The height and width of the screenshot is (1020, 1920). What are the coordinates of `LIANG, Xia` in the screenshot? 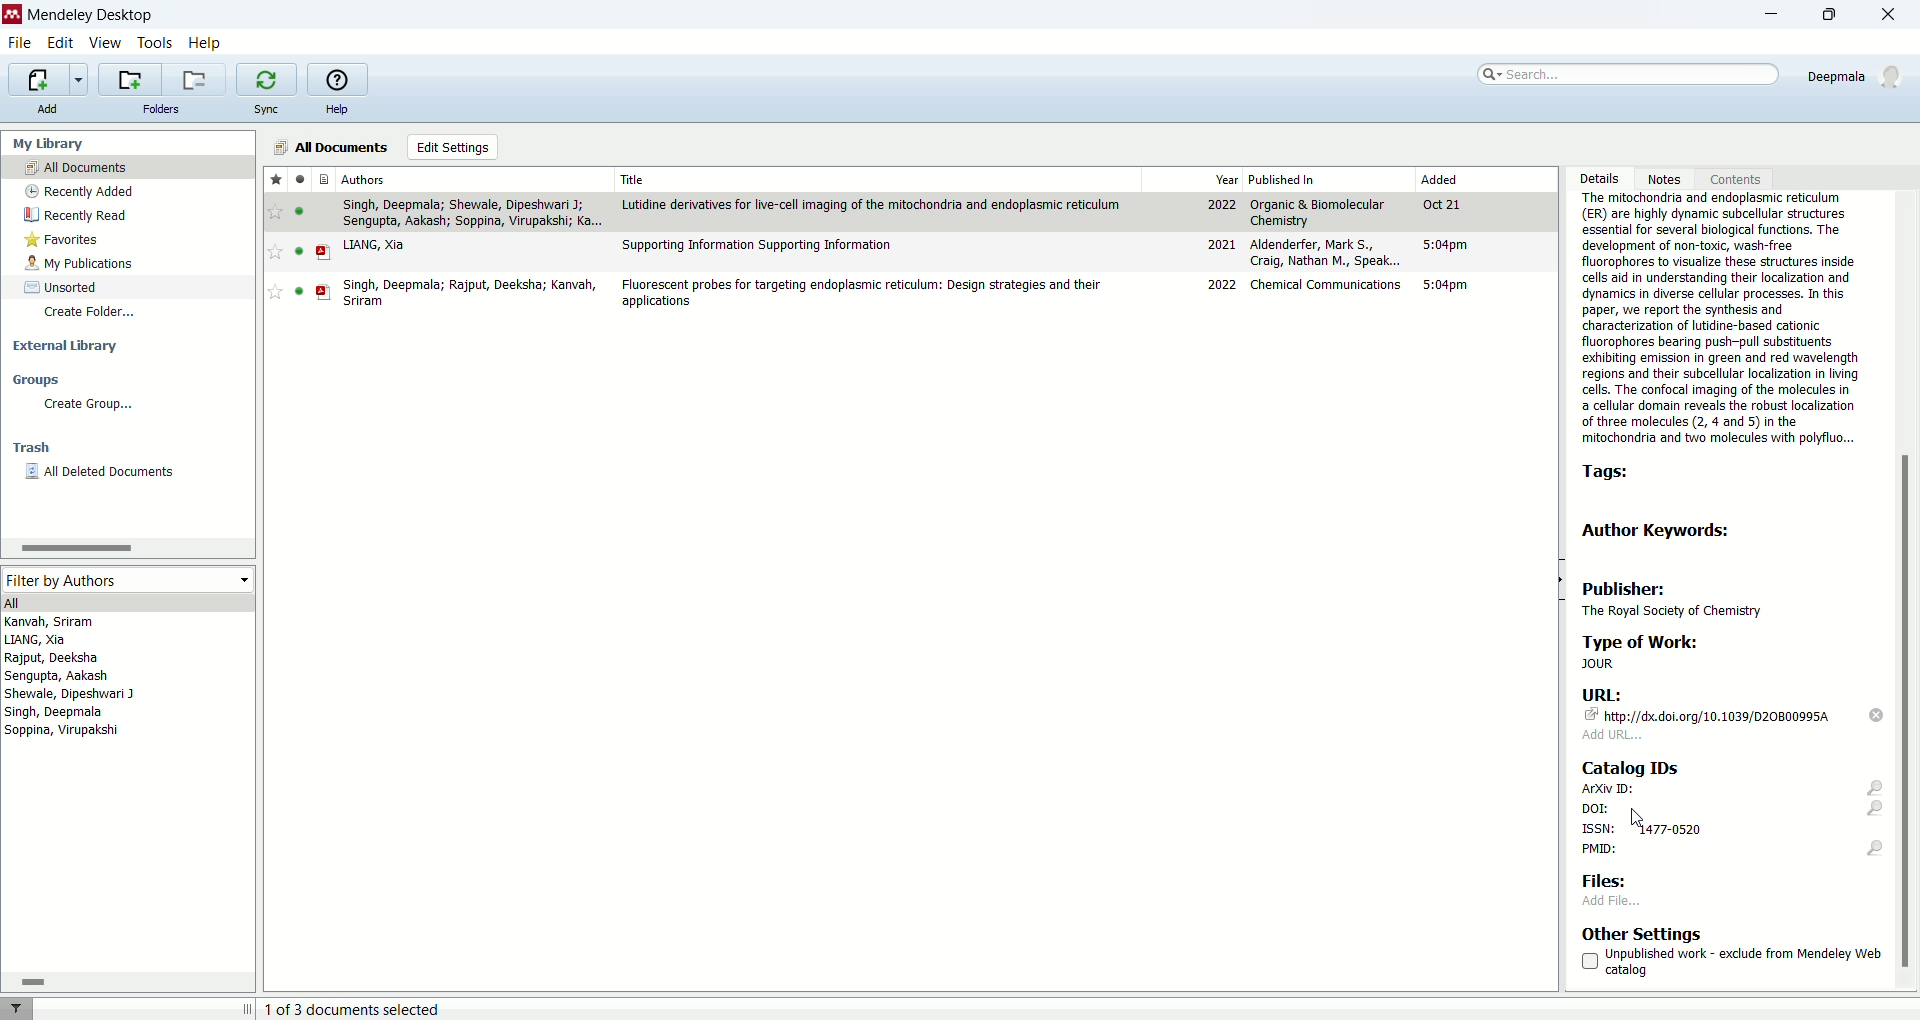 It's located at (374, 245).